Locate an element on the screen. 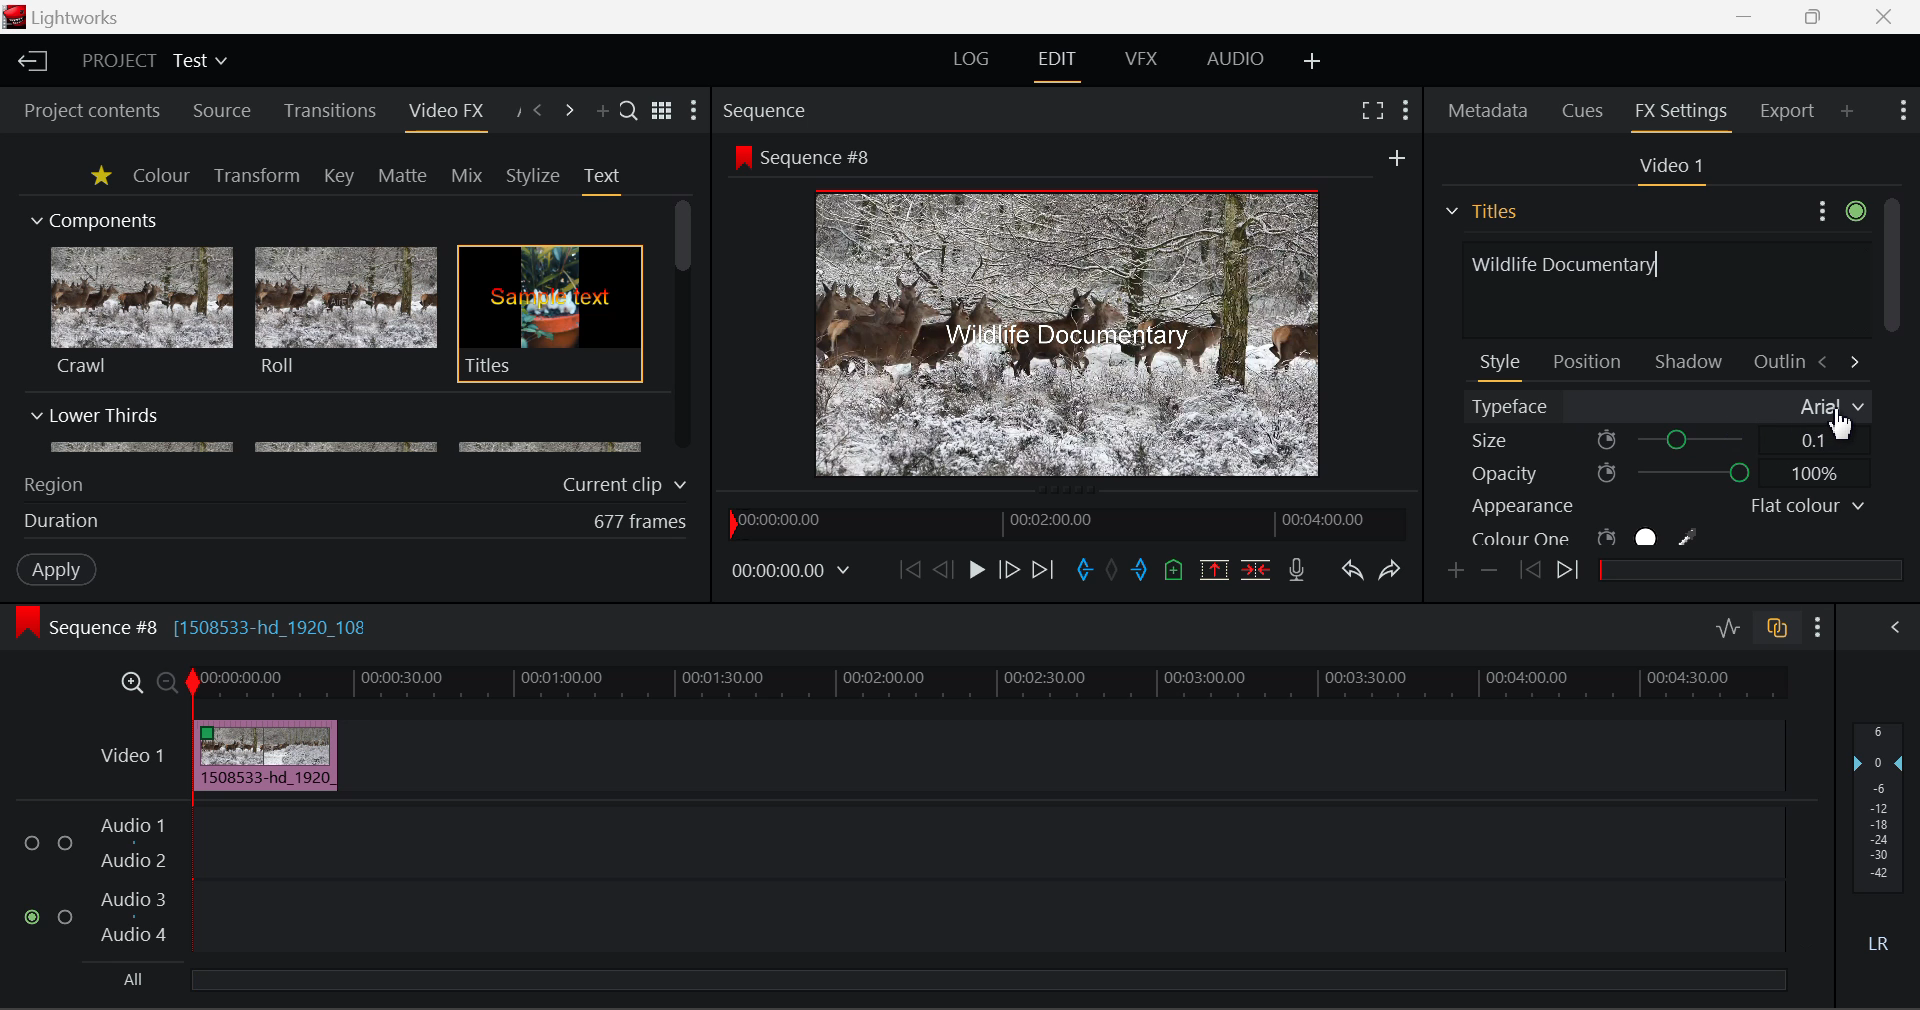 This screenshot has height=1010, width=1920. Full Screen is located at coordinates (1373, 109).